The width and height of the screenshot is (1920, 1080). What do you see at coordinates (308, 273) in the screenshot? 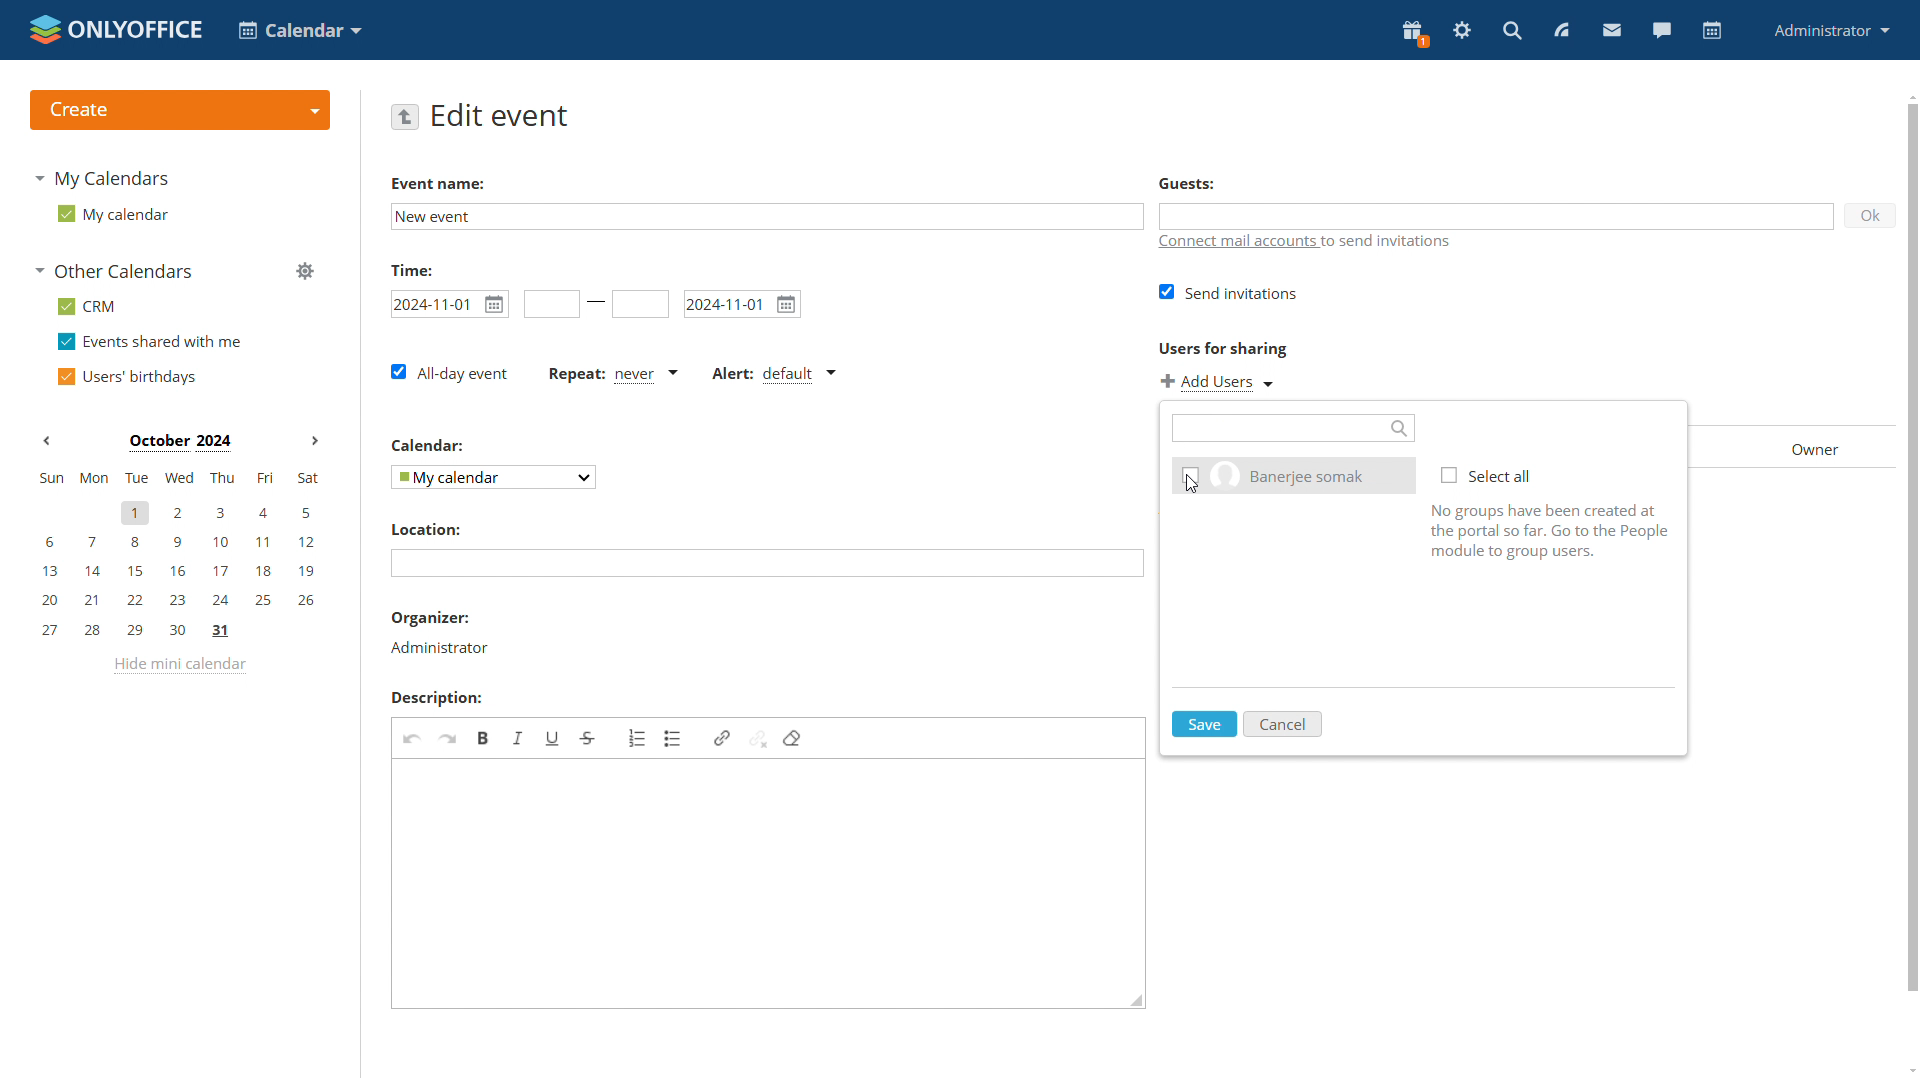
I see `manage` at bounding box center [308, 273].